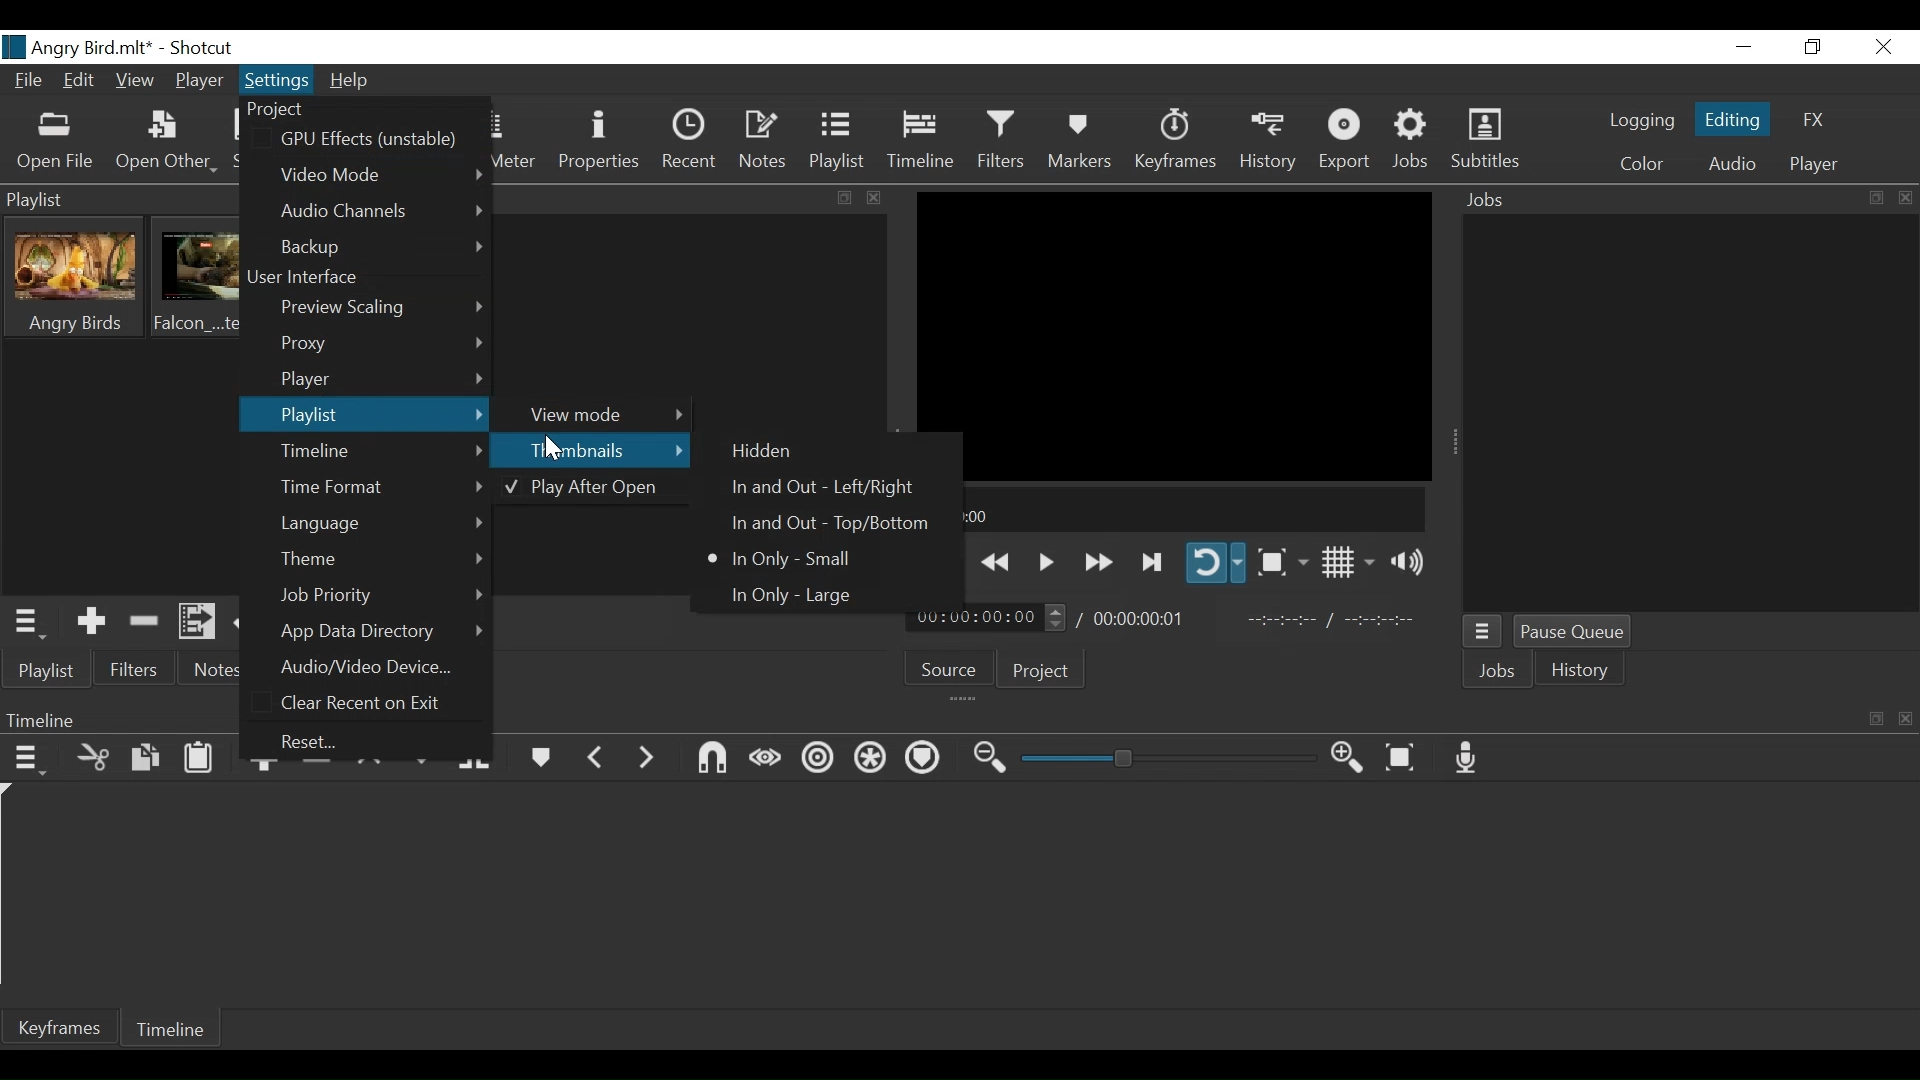  What do you see at coordinates (215, 670) in the screenshot?
I see `Notes` at bounding box center [215, 670].